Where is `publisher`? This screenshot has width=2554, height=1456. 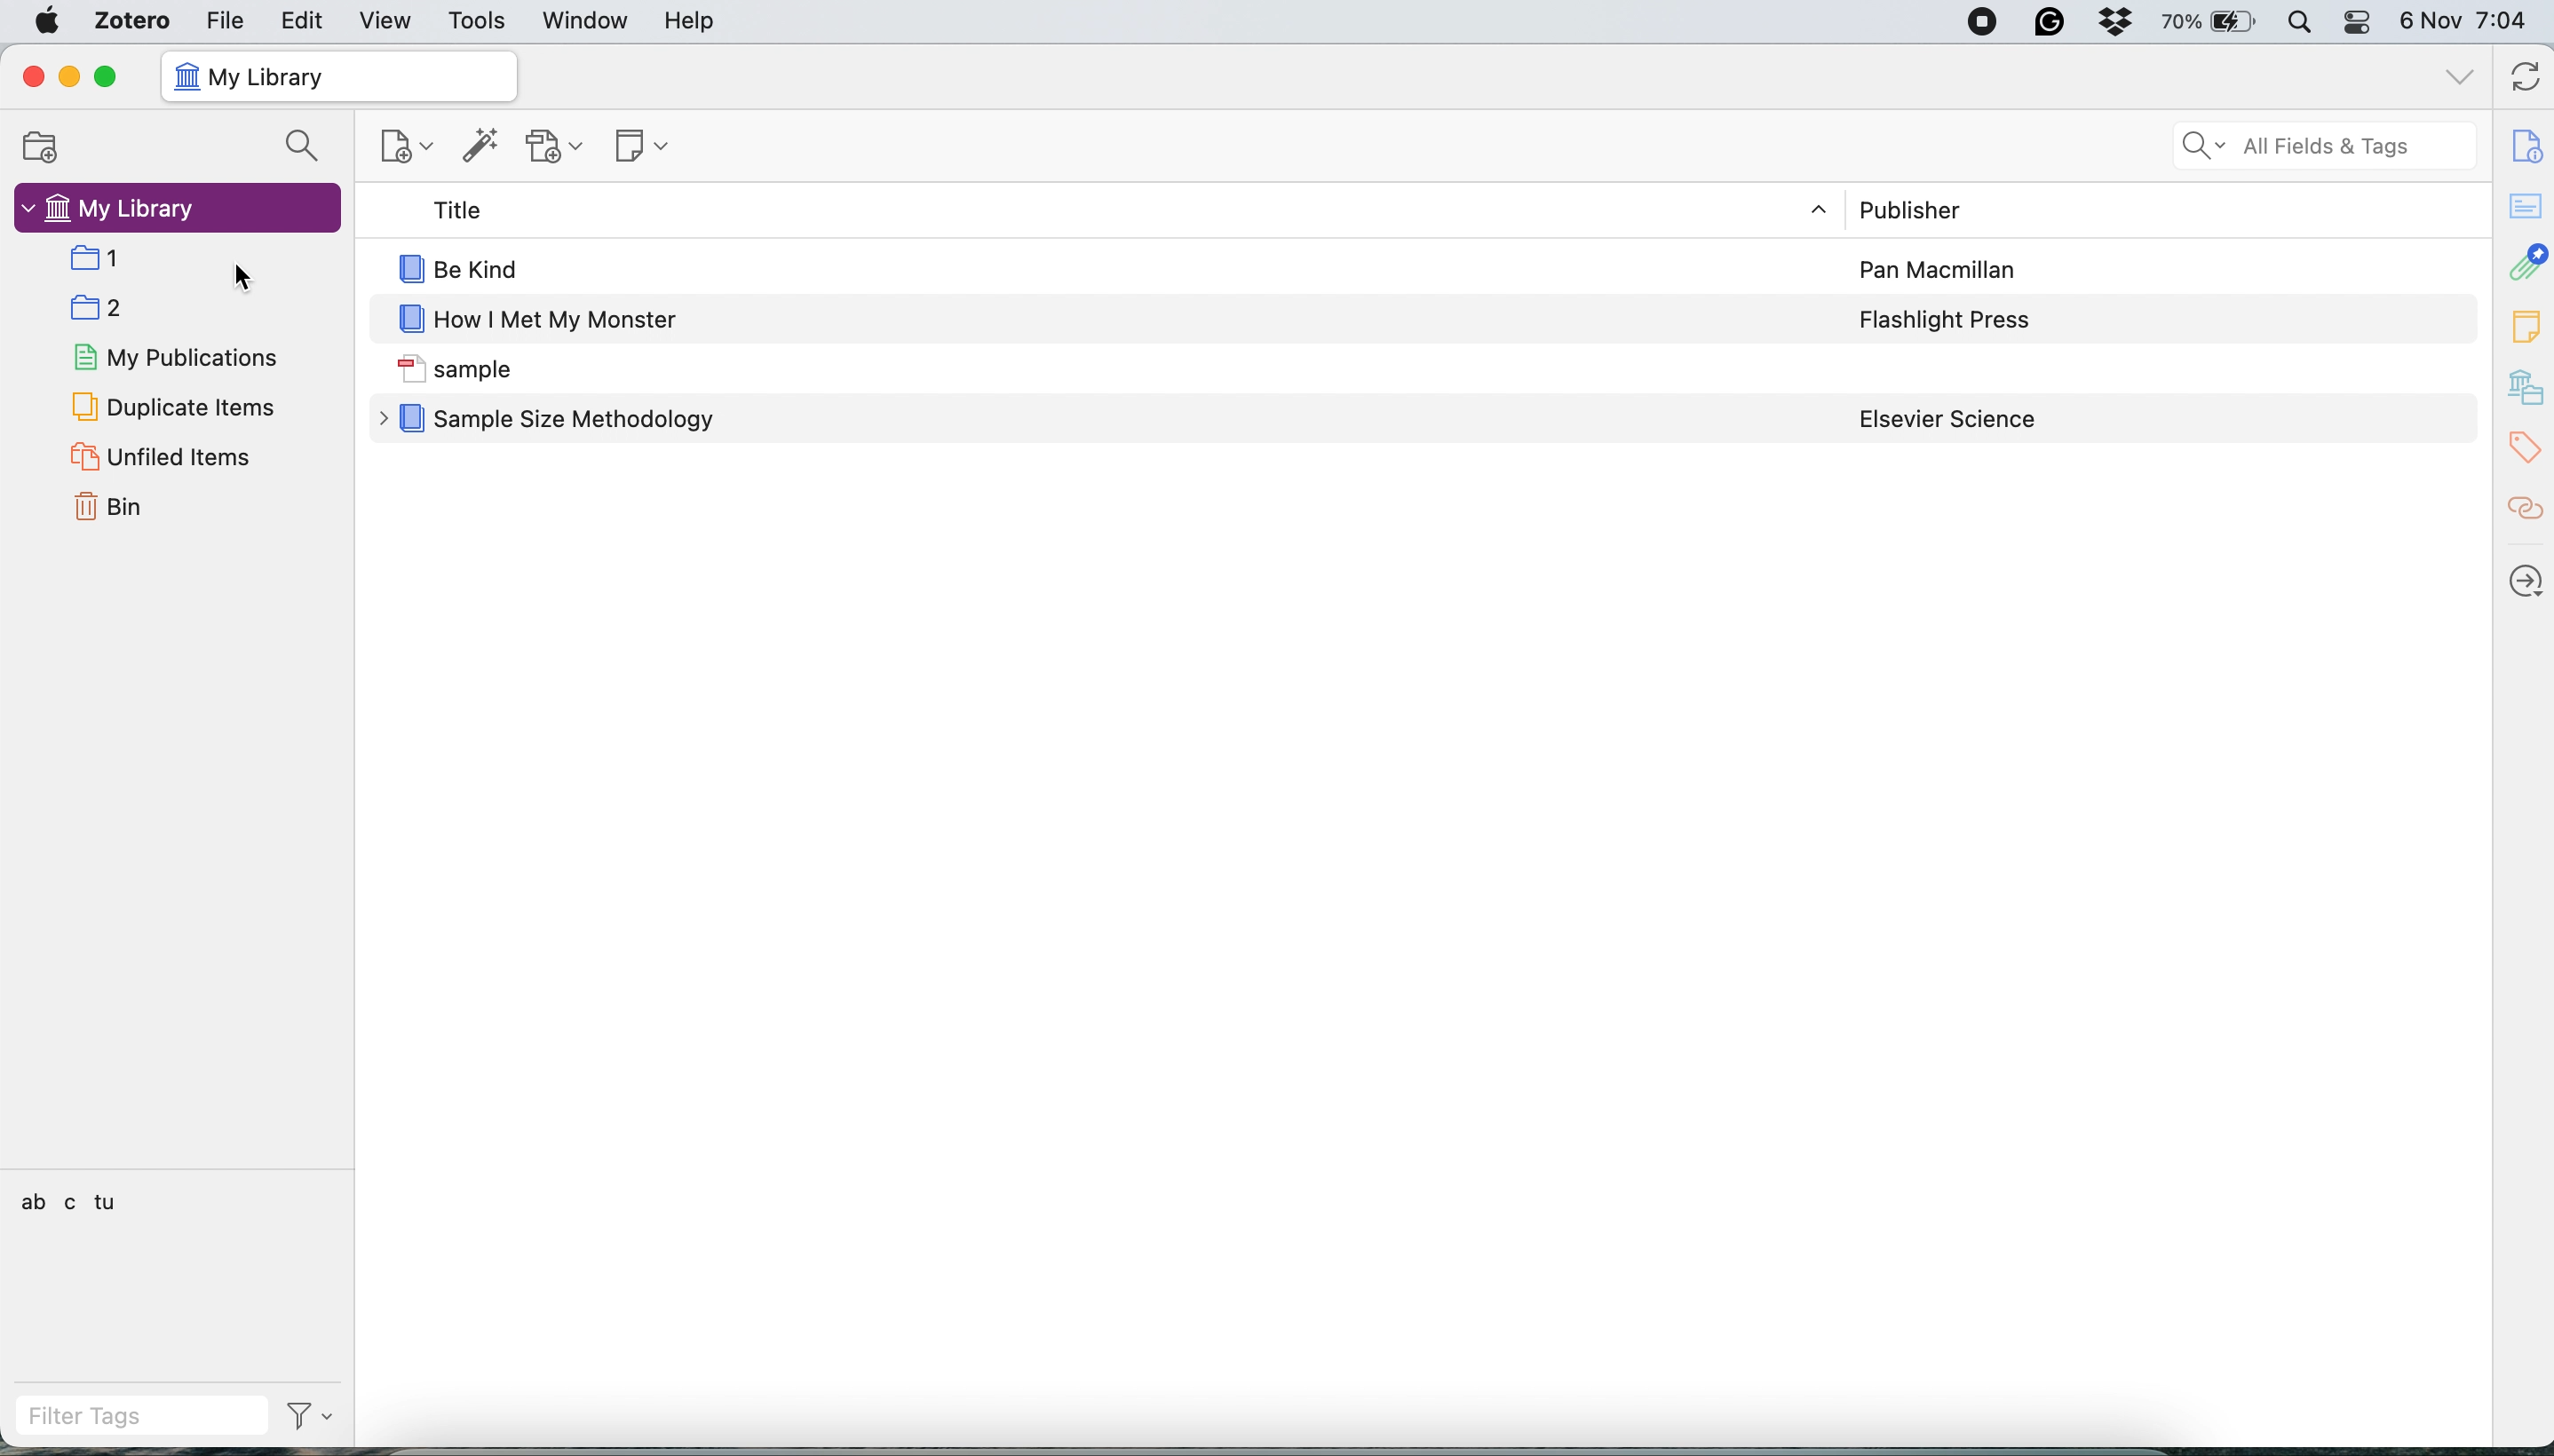
publisher is located at coordinates (1908, 208).